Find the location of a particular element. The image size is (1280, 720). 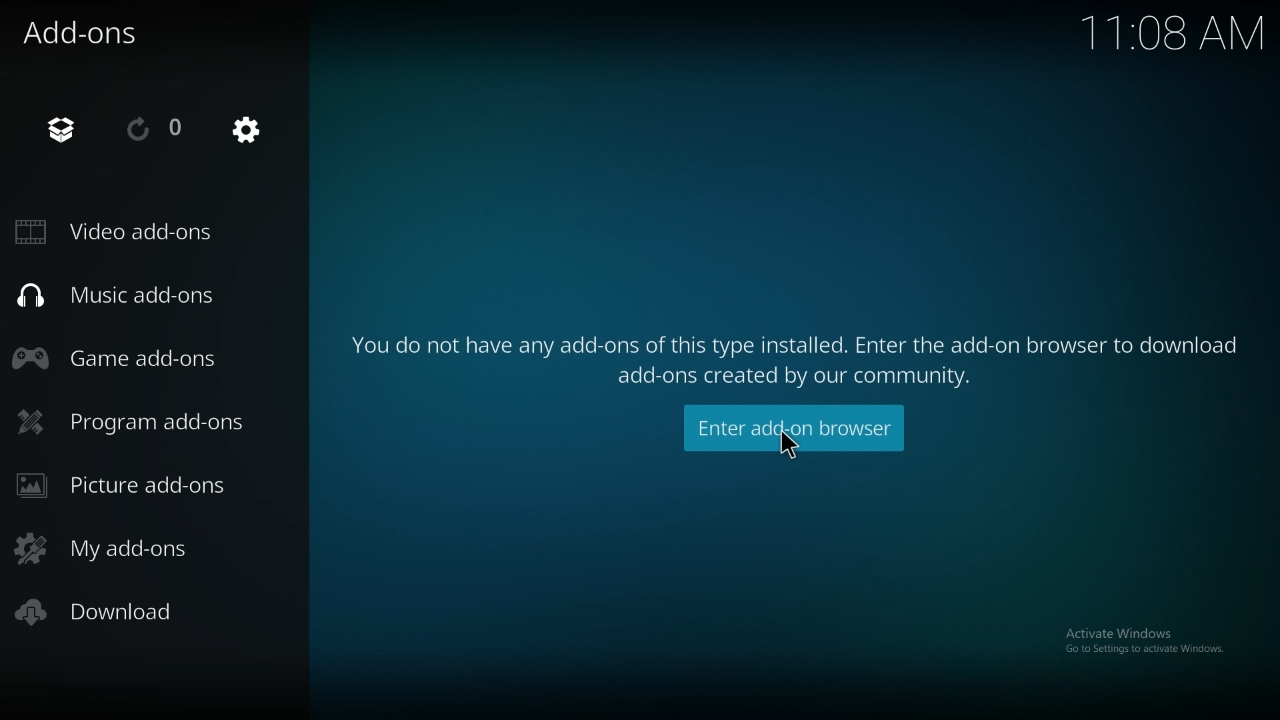

add ons is located at coordinates (85, 31).